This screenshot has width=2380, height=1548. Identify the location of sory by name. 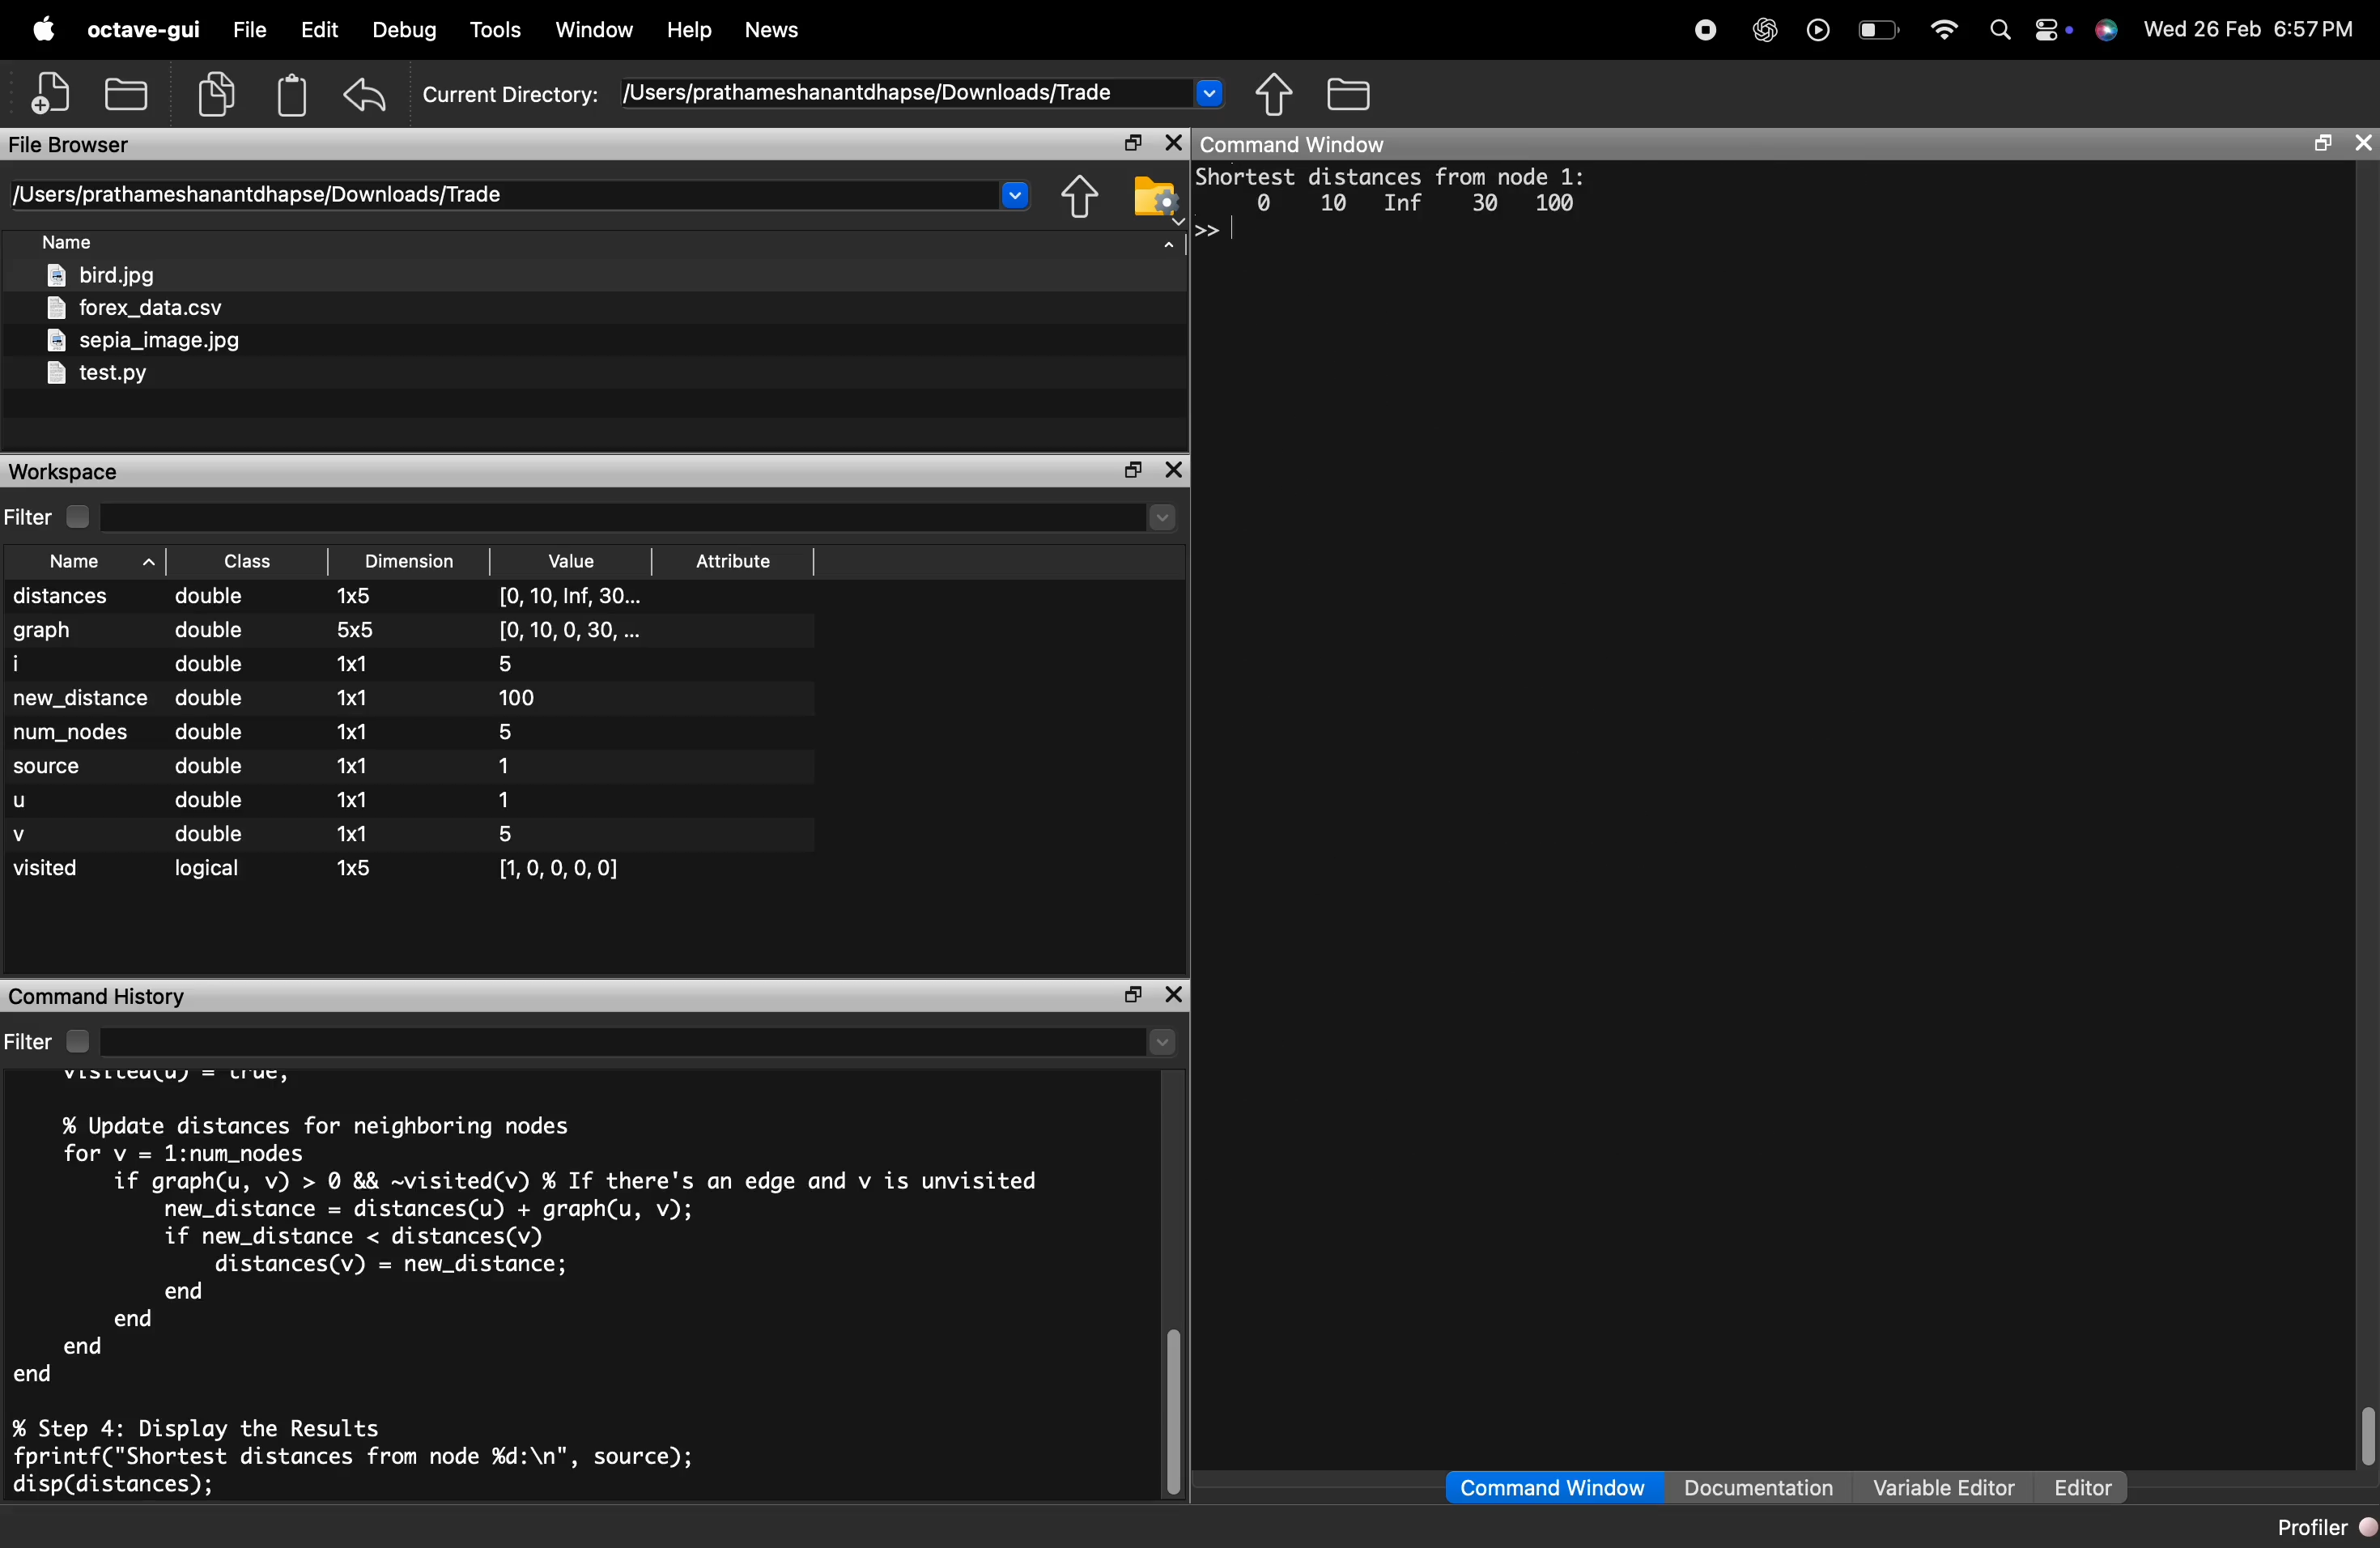
(105, 563).